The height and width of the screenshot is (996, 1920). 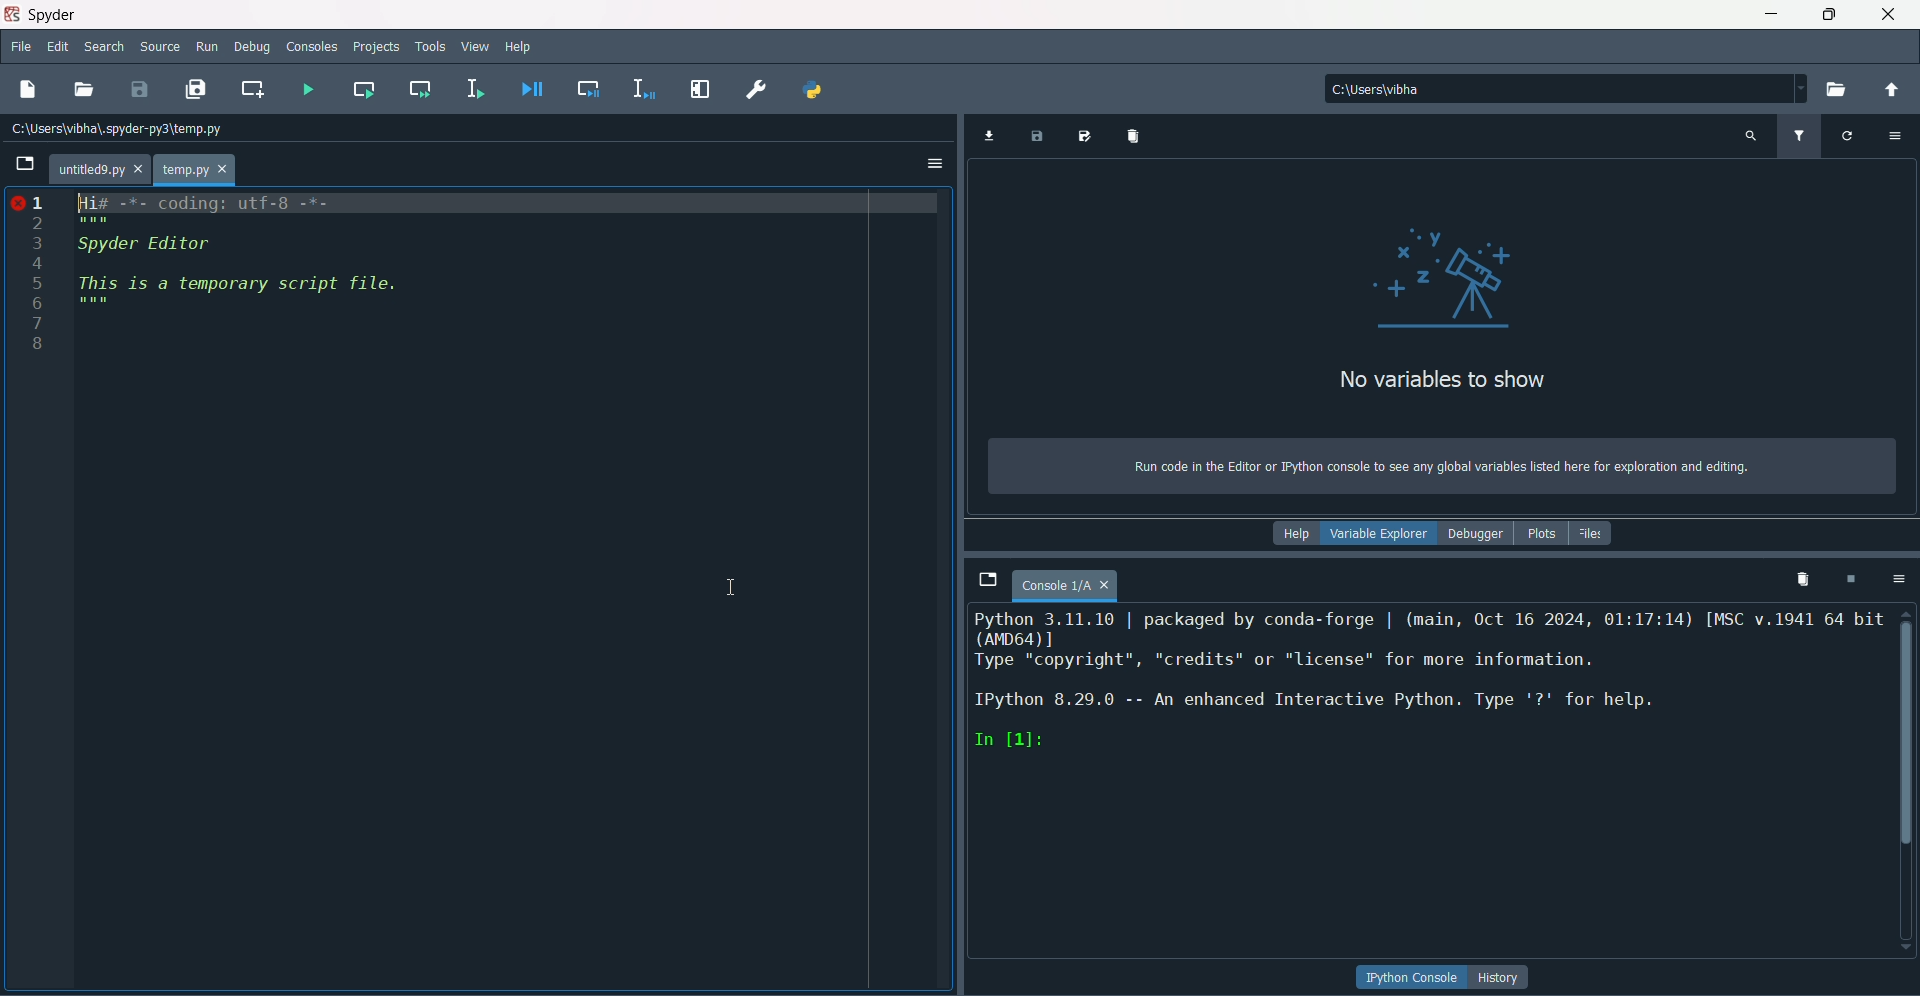 I want to click on filter variable, so click(x=1799, y=135).